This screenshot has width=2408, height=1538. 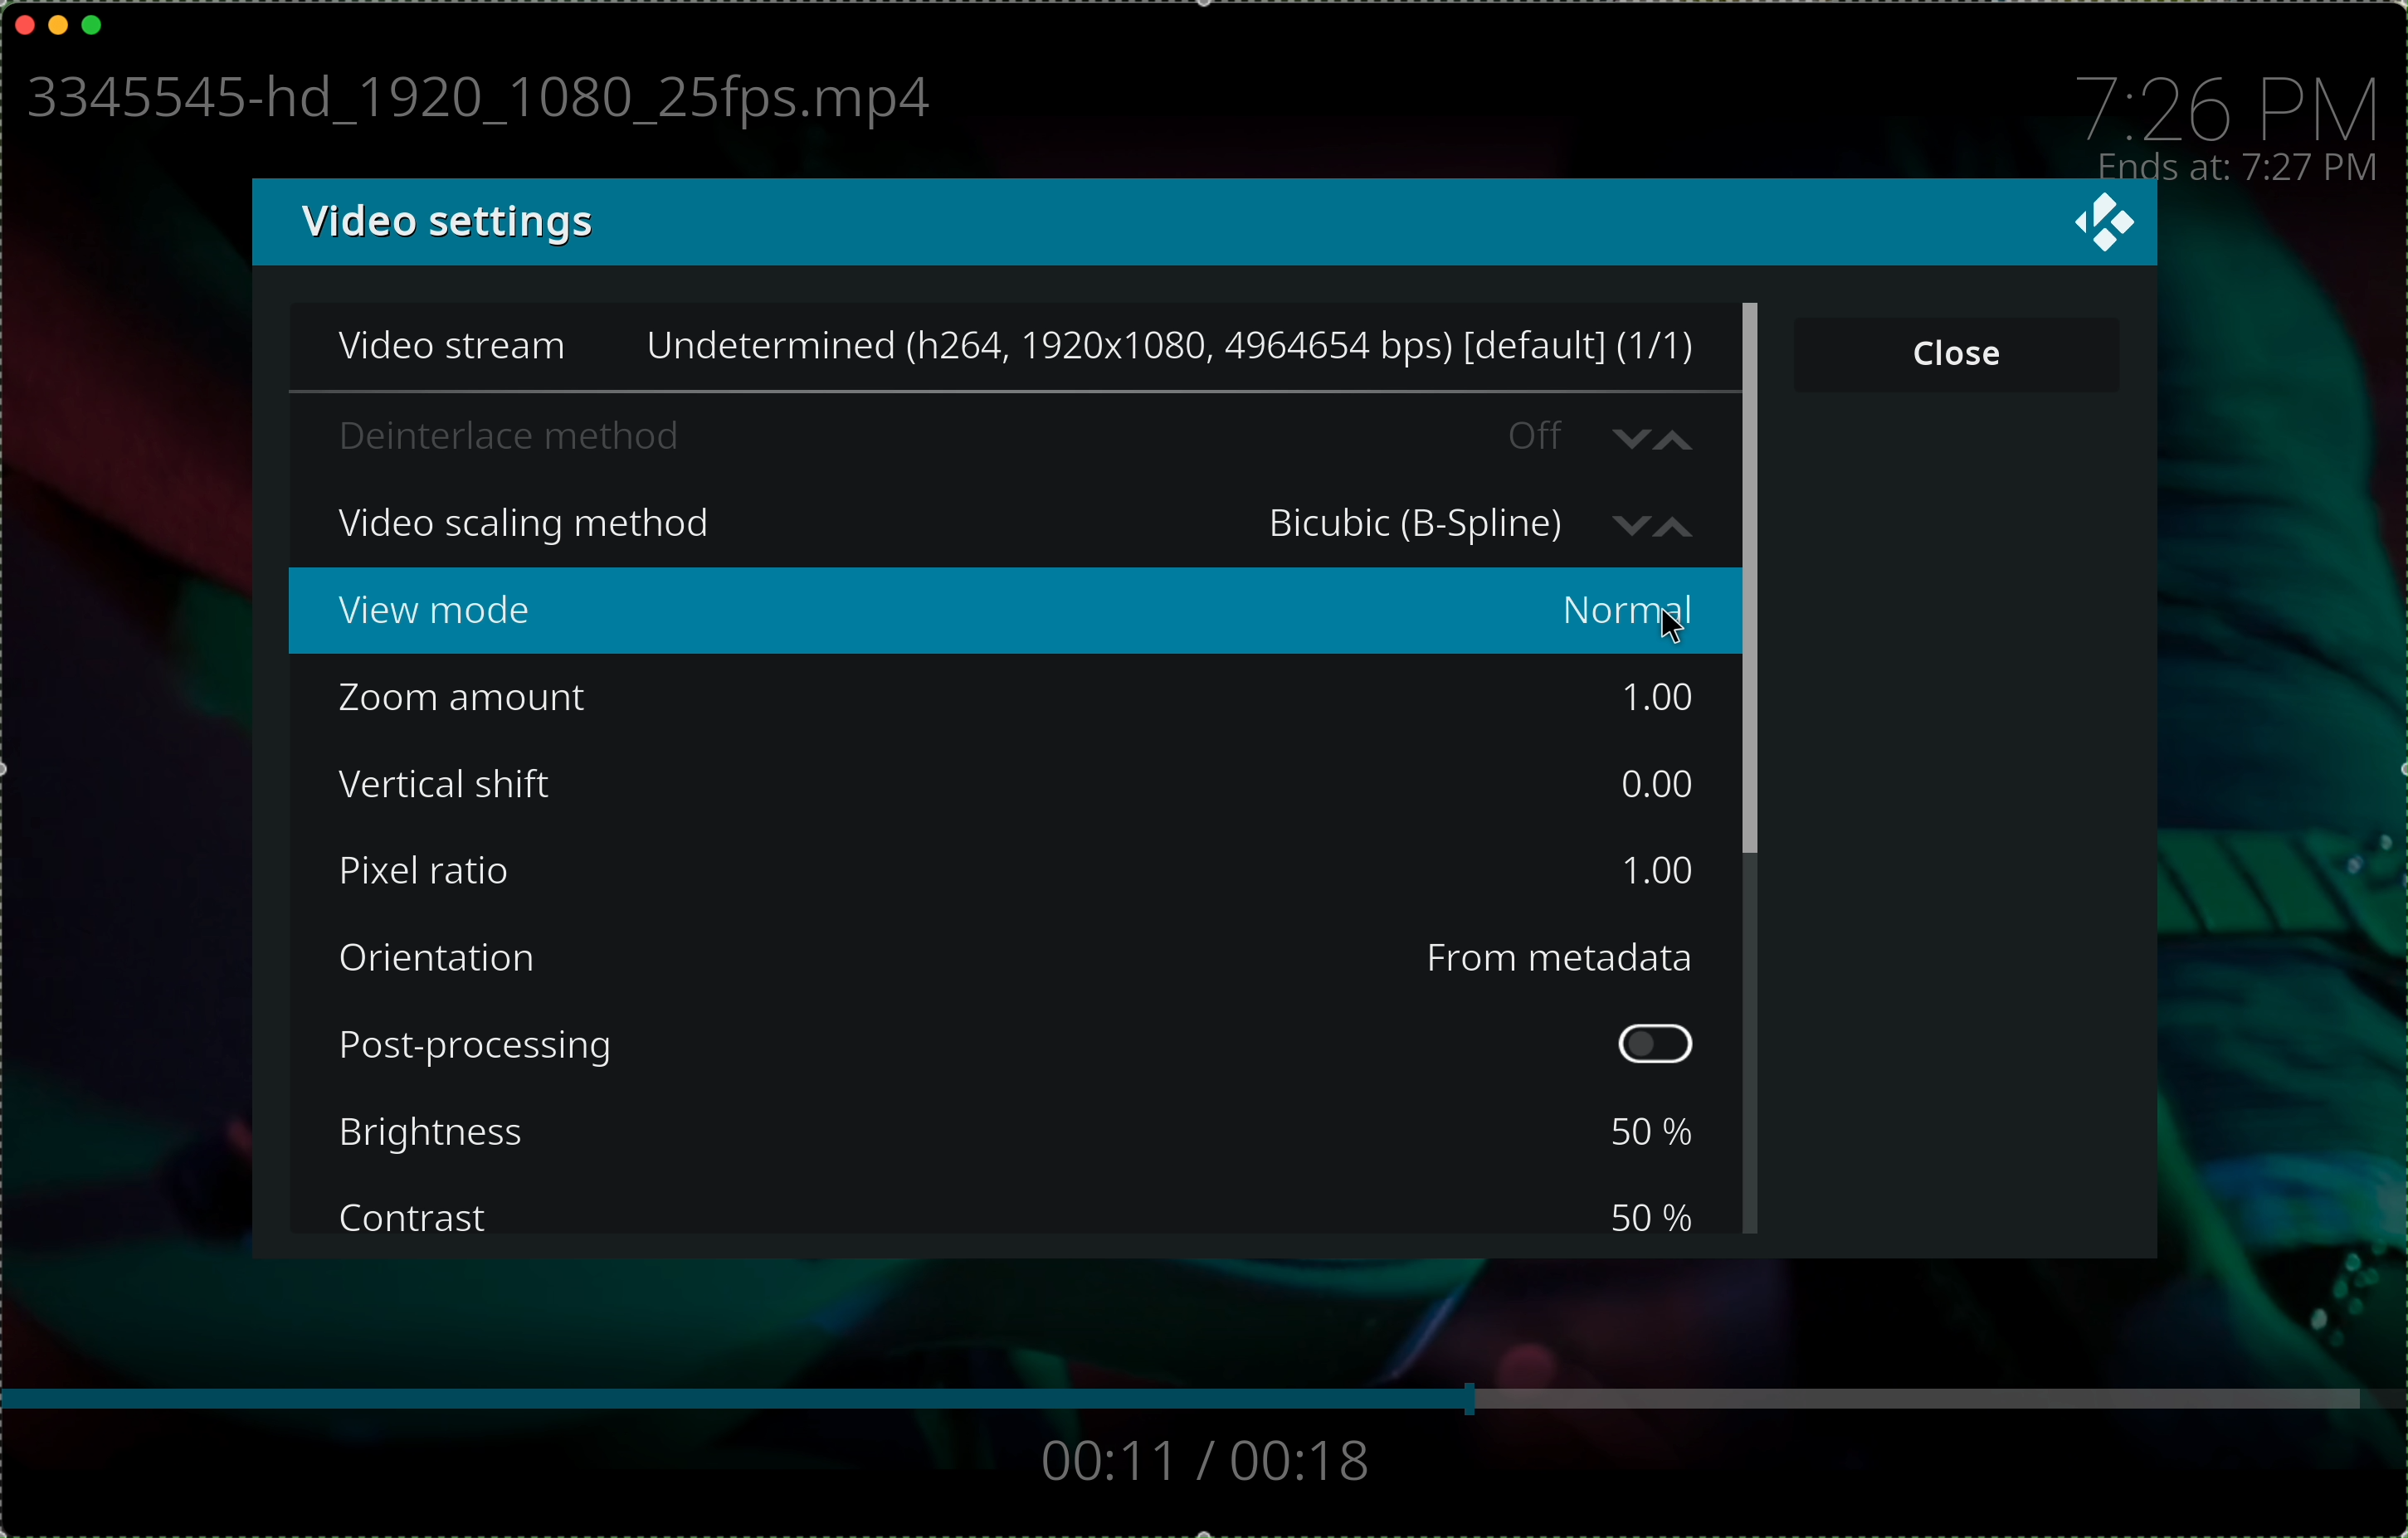 What do you see at coordinates (1028, 1046) in the screenshot?
I see `post-processing` at bounding box center [1028, 1046].